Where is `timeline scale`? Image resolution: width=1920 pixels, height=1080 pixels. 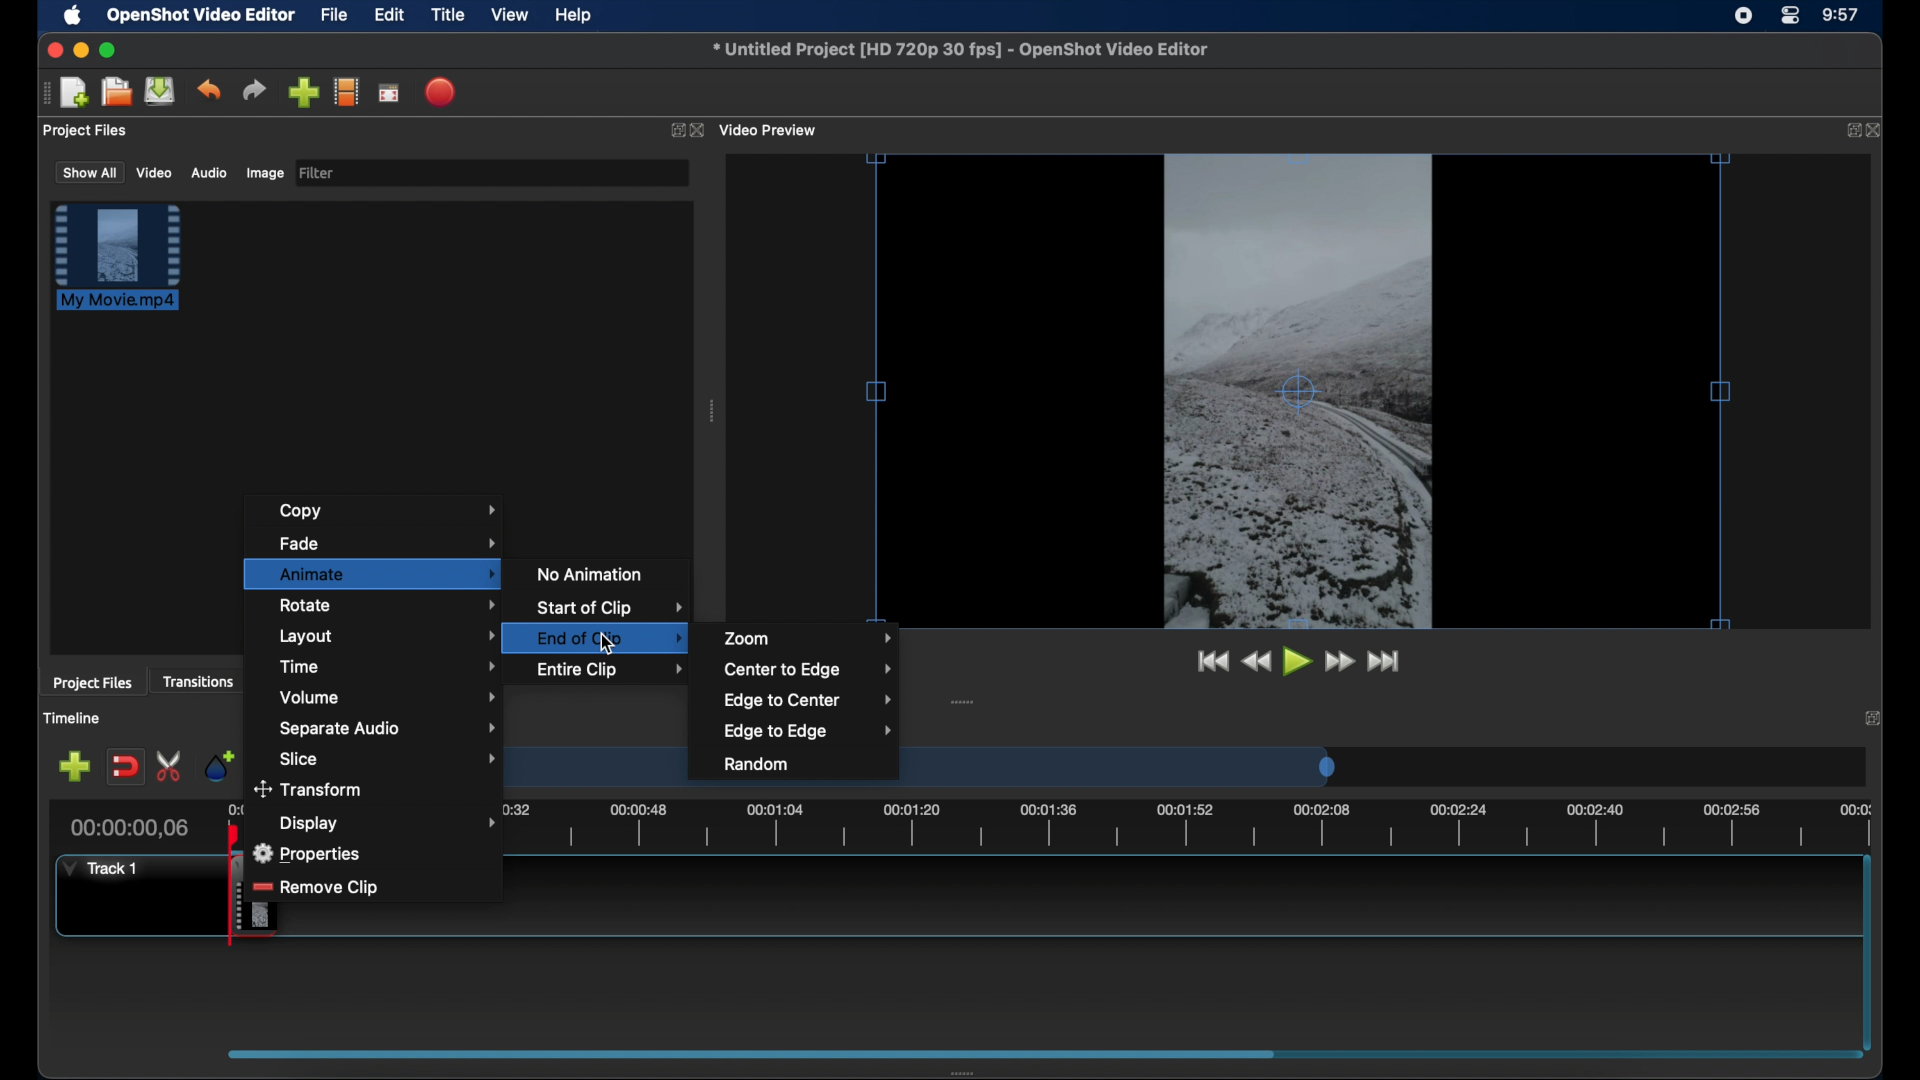
timeline scale is located at coordinates (1184, 826).